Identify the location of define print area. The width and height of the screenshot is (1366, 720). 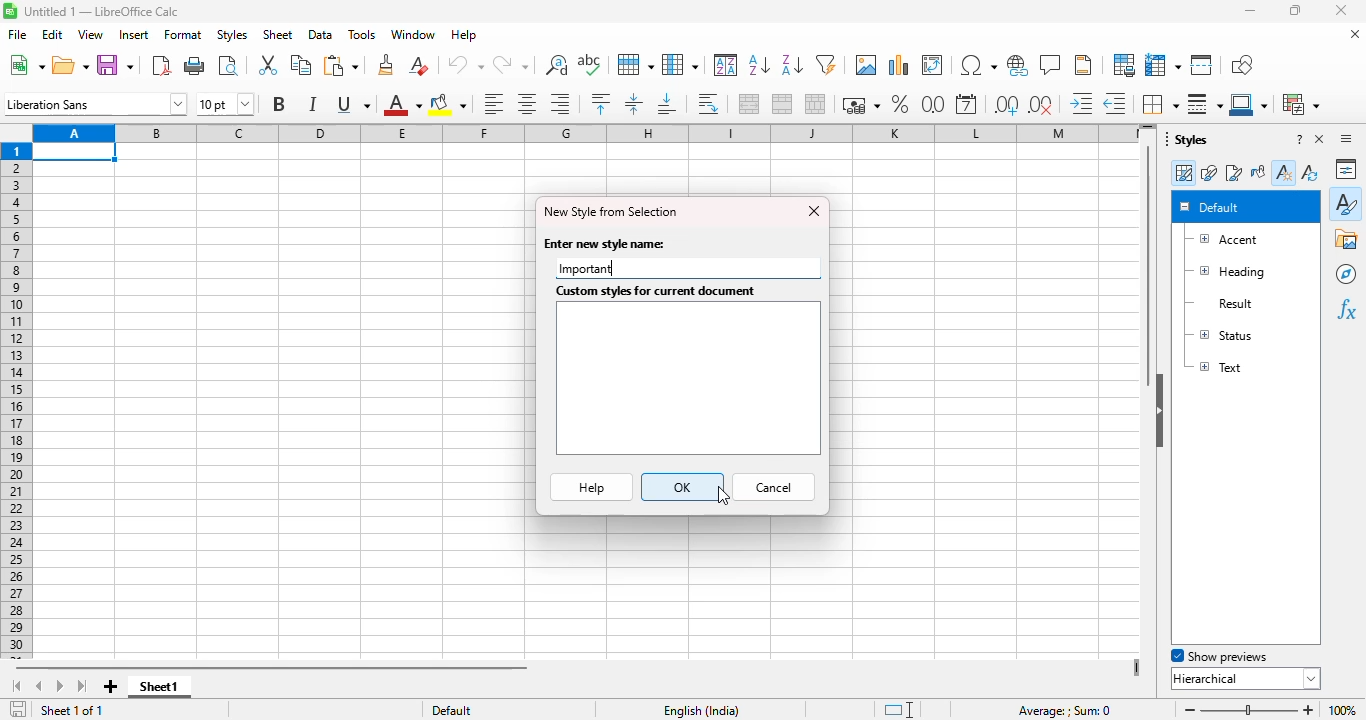
(1124, 65).